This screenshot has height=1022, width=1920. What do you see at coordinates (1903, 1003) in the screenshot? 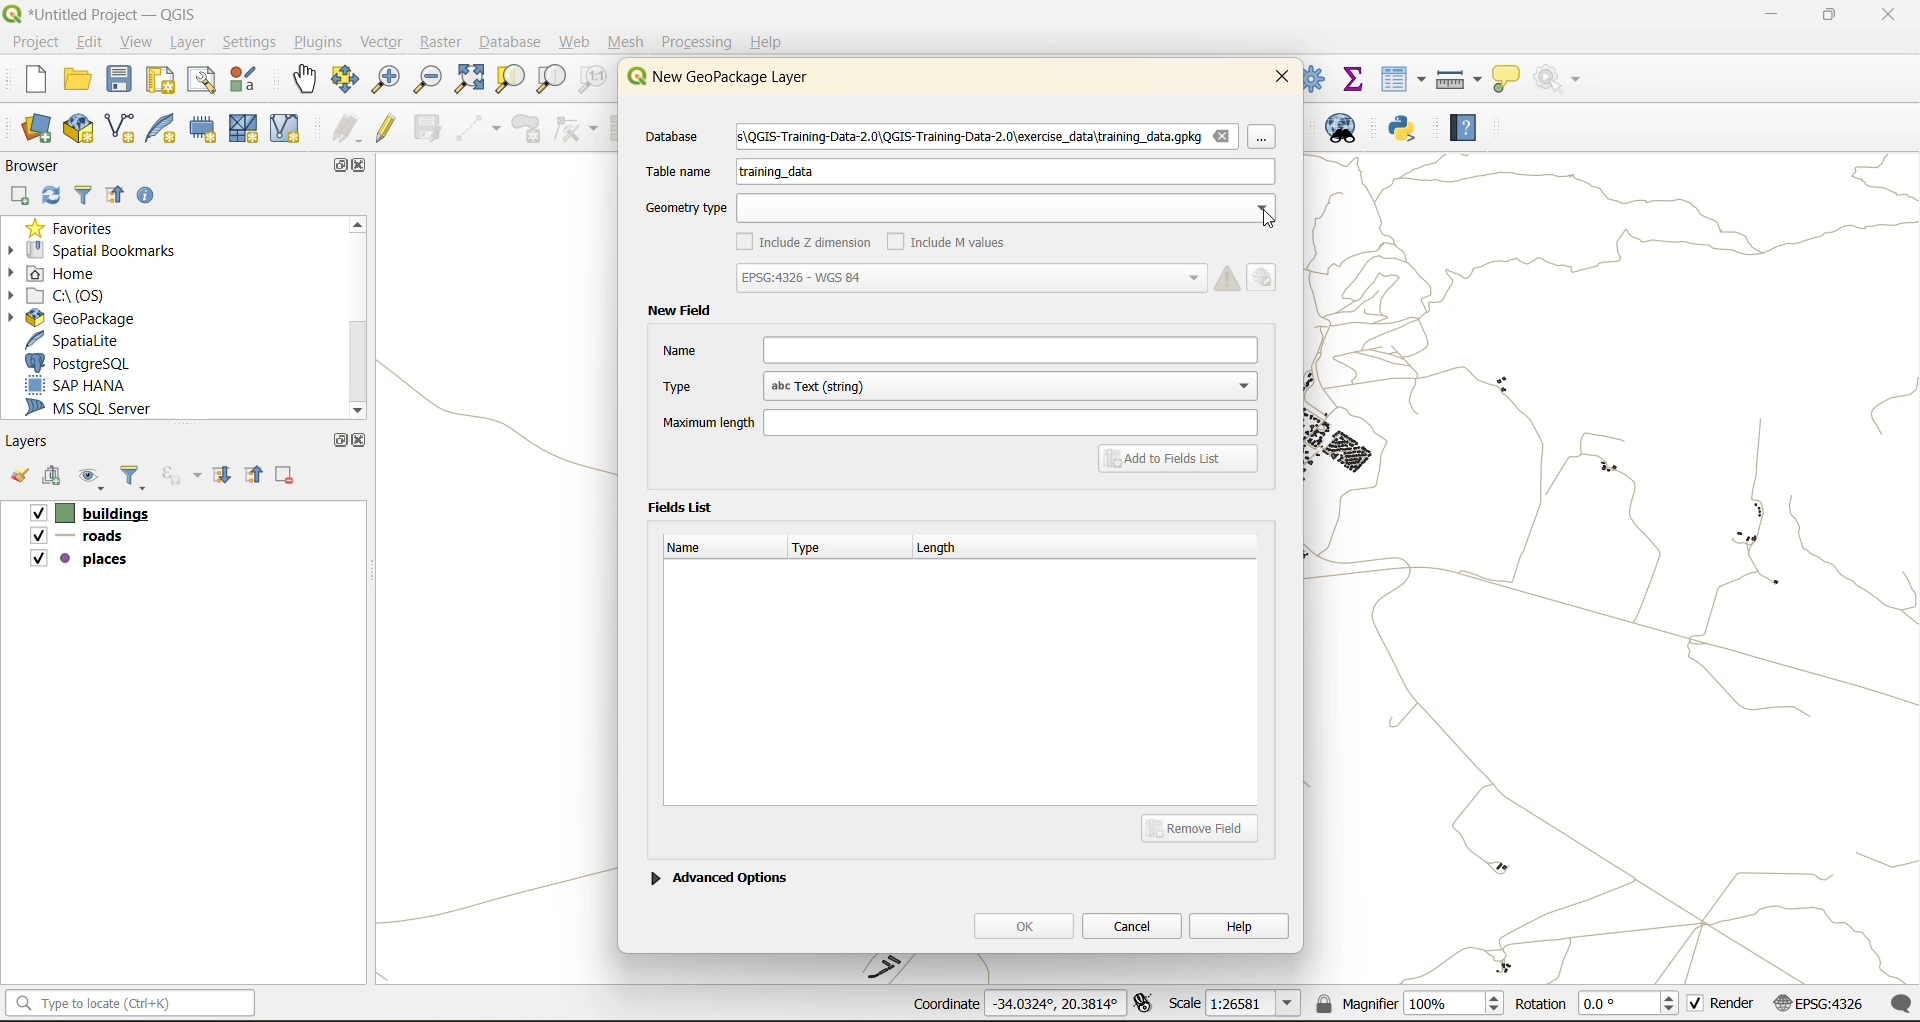
I see `log messages` at bounding box center [1903, 1003].